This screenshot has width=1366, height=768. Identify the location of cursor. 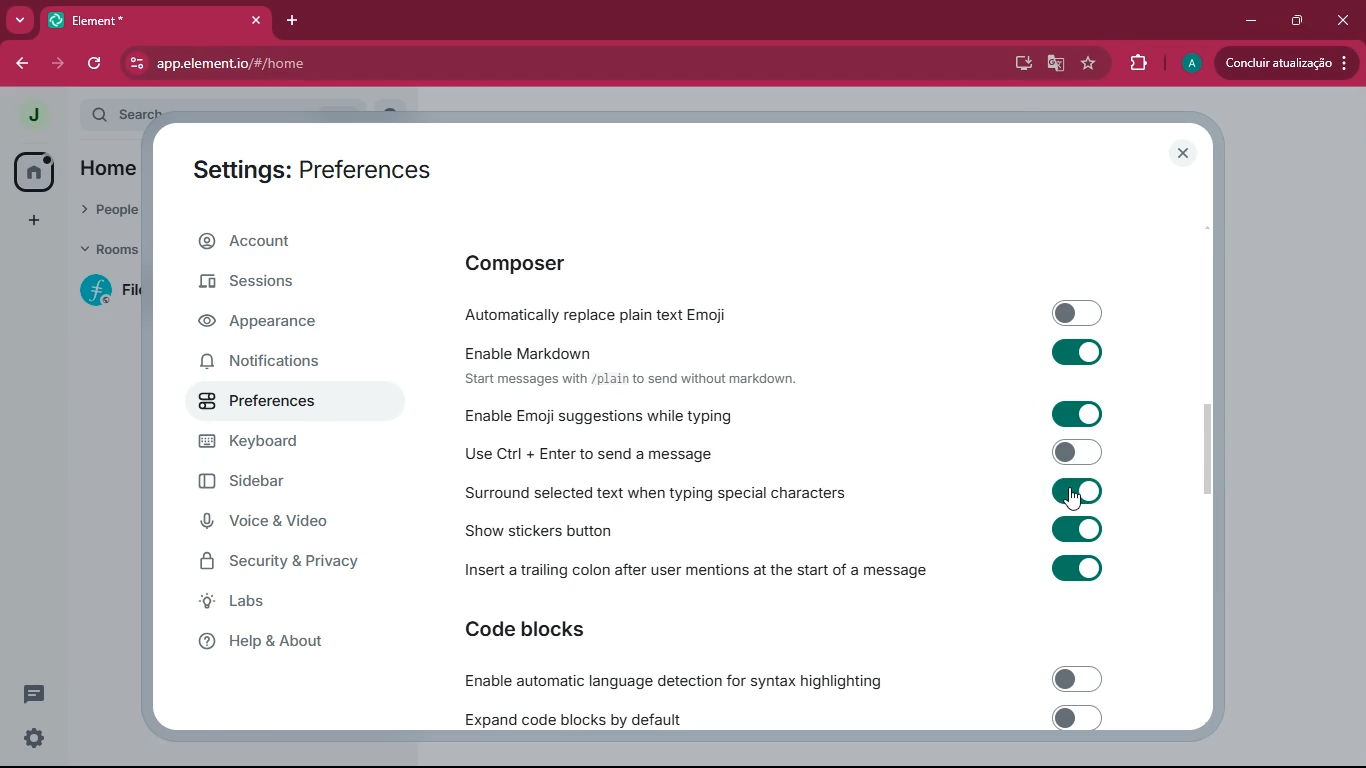
(1071, 497).